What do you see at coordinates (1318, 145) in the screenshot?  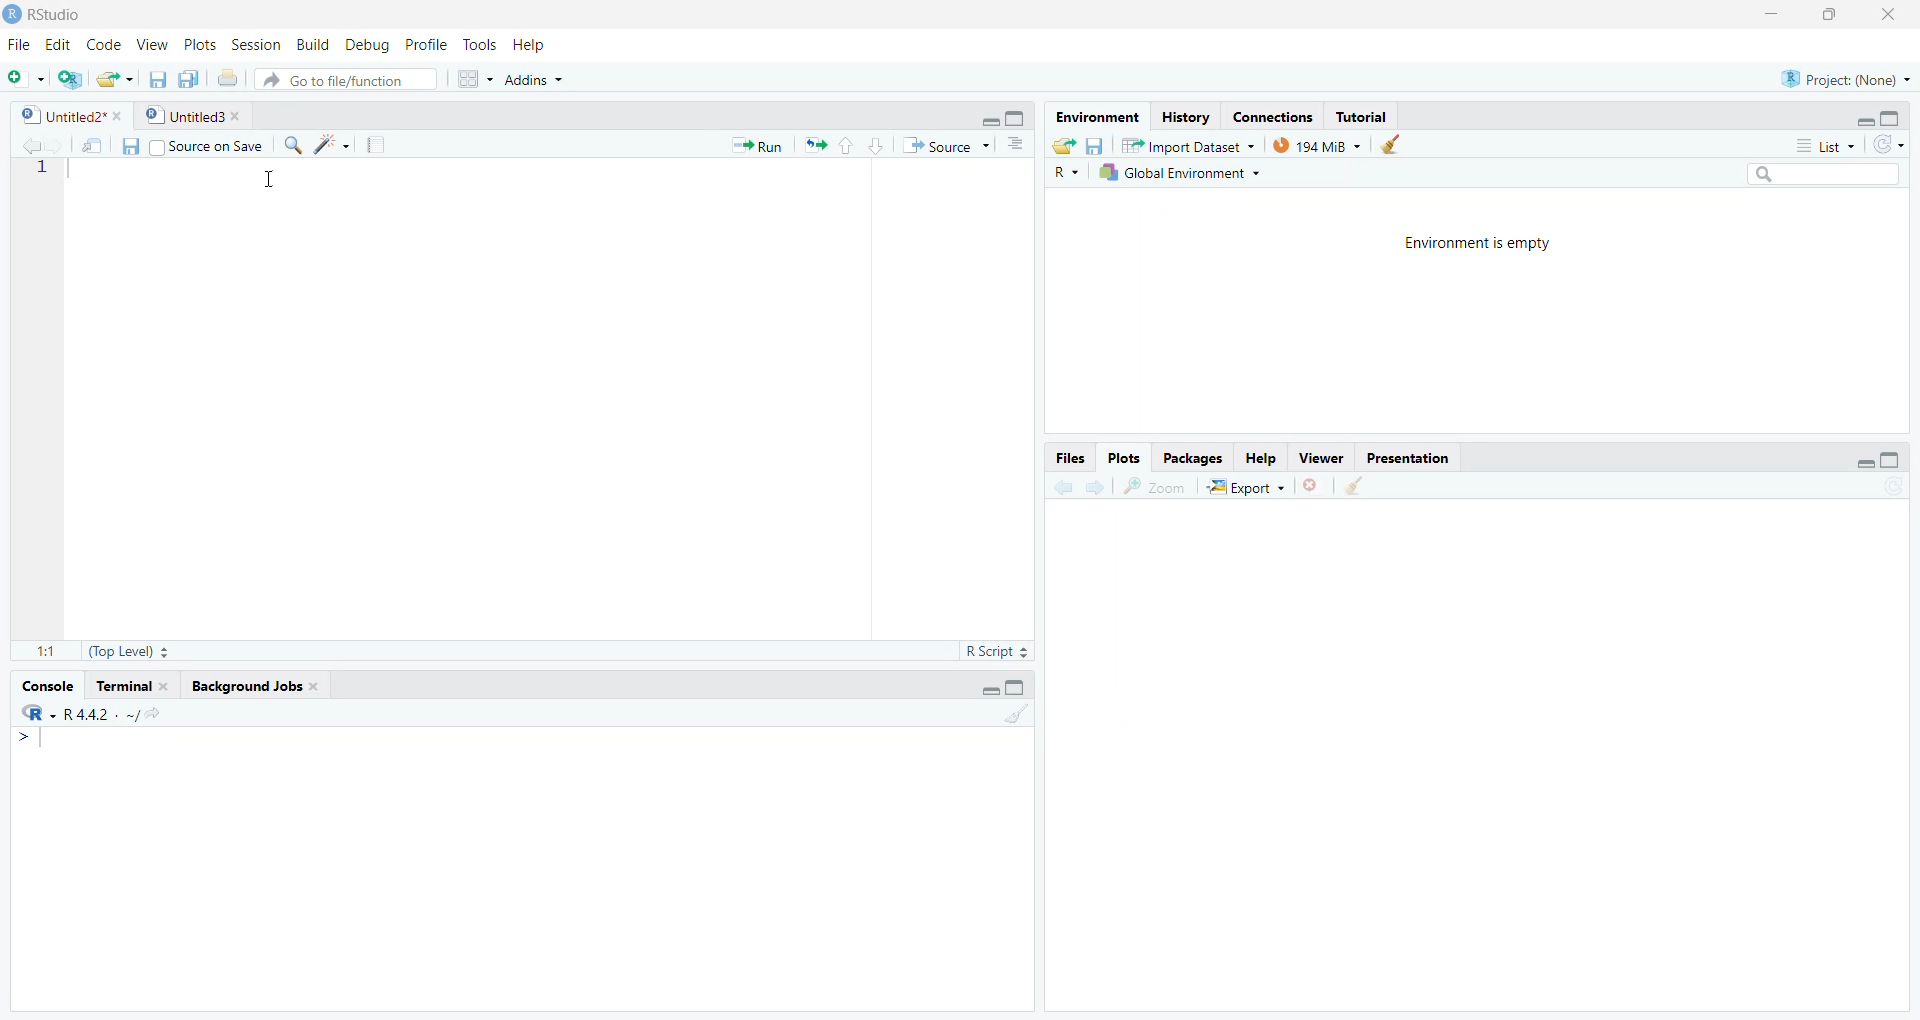 I see `194 MiB` at bounding box center [1318, 145].